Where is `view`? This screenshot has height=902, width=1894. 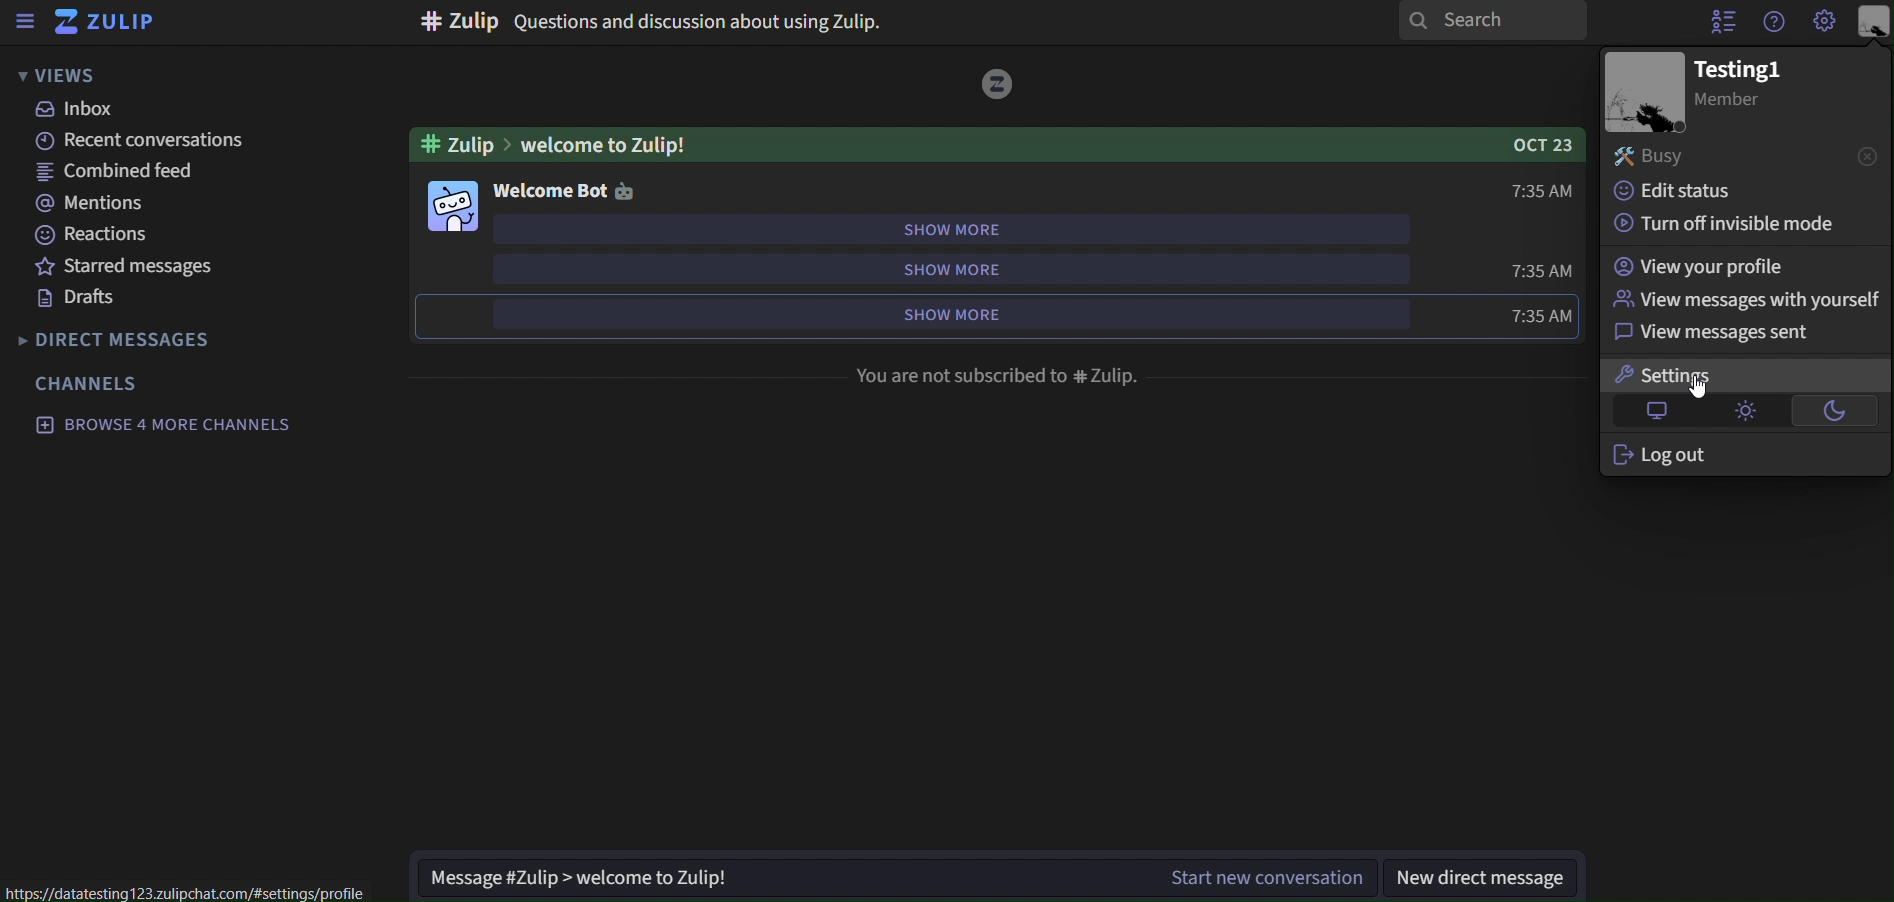
view is located at coordinates (60, 75).